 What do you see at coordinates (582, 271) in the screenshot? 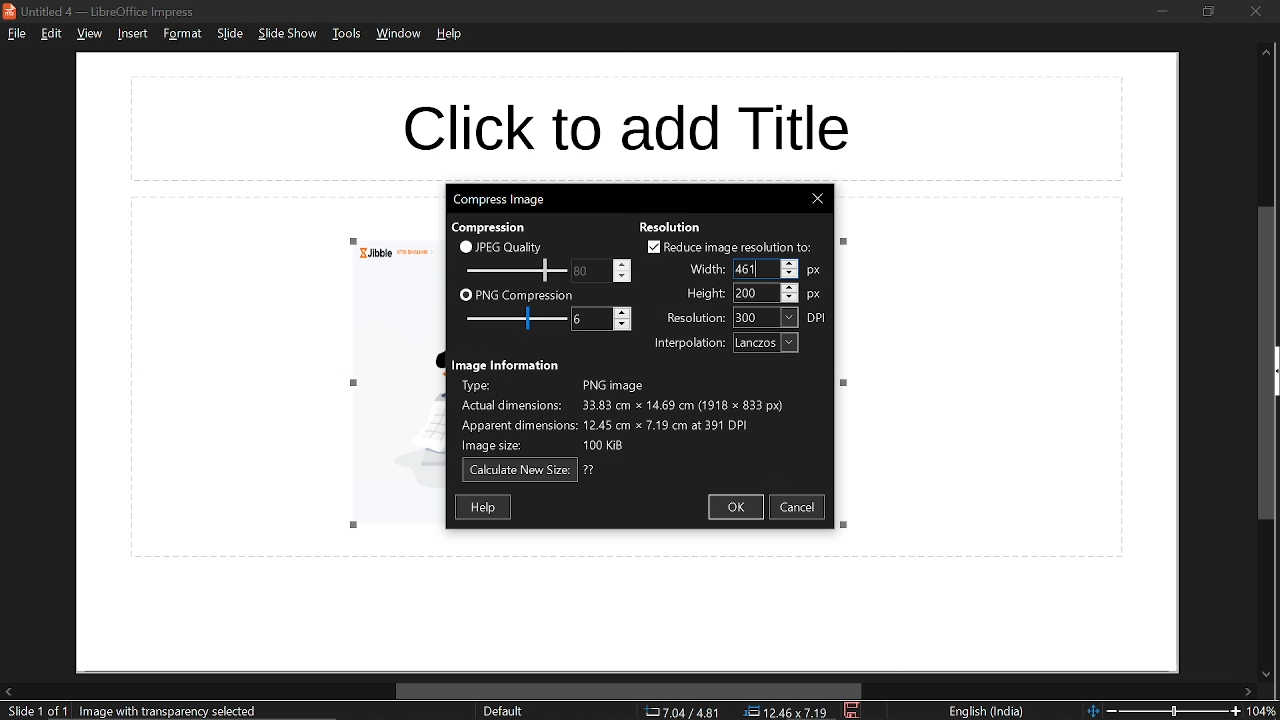
I see `change JPEG quality` at bounding box center [582, 271].